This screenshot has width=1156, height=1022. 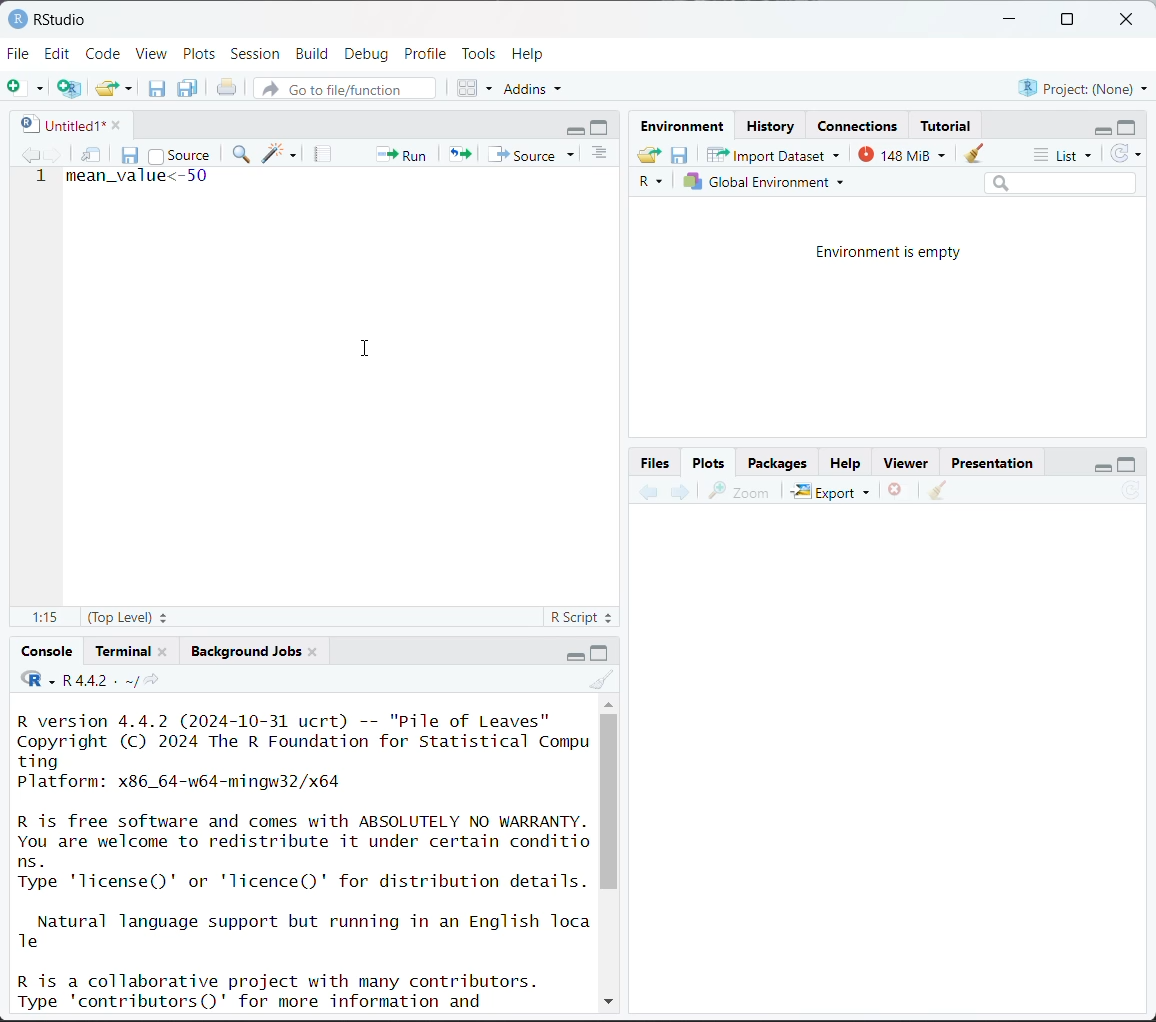 I want to click on clear all plots, so click(x=938, y=491).